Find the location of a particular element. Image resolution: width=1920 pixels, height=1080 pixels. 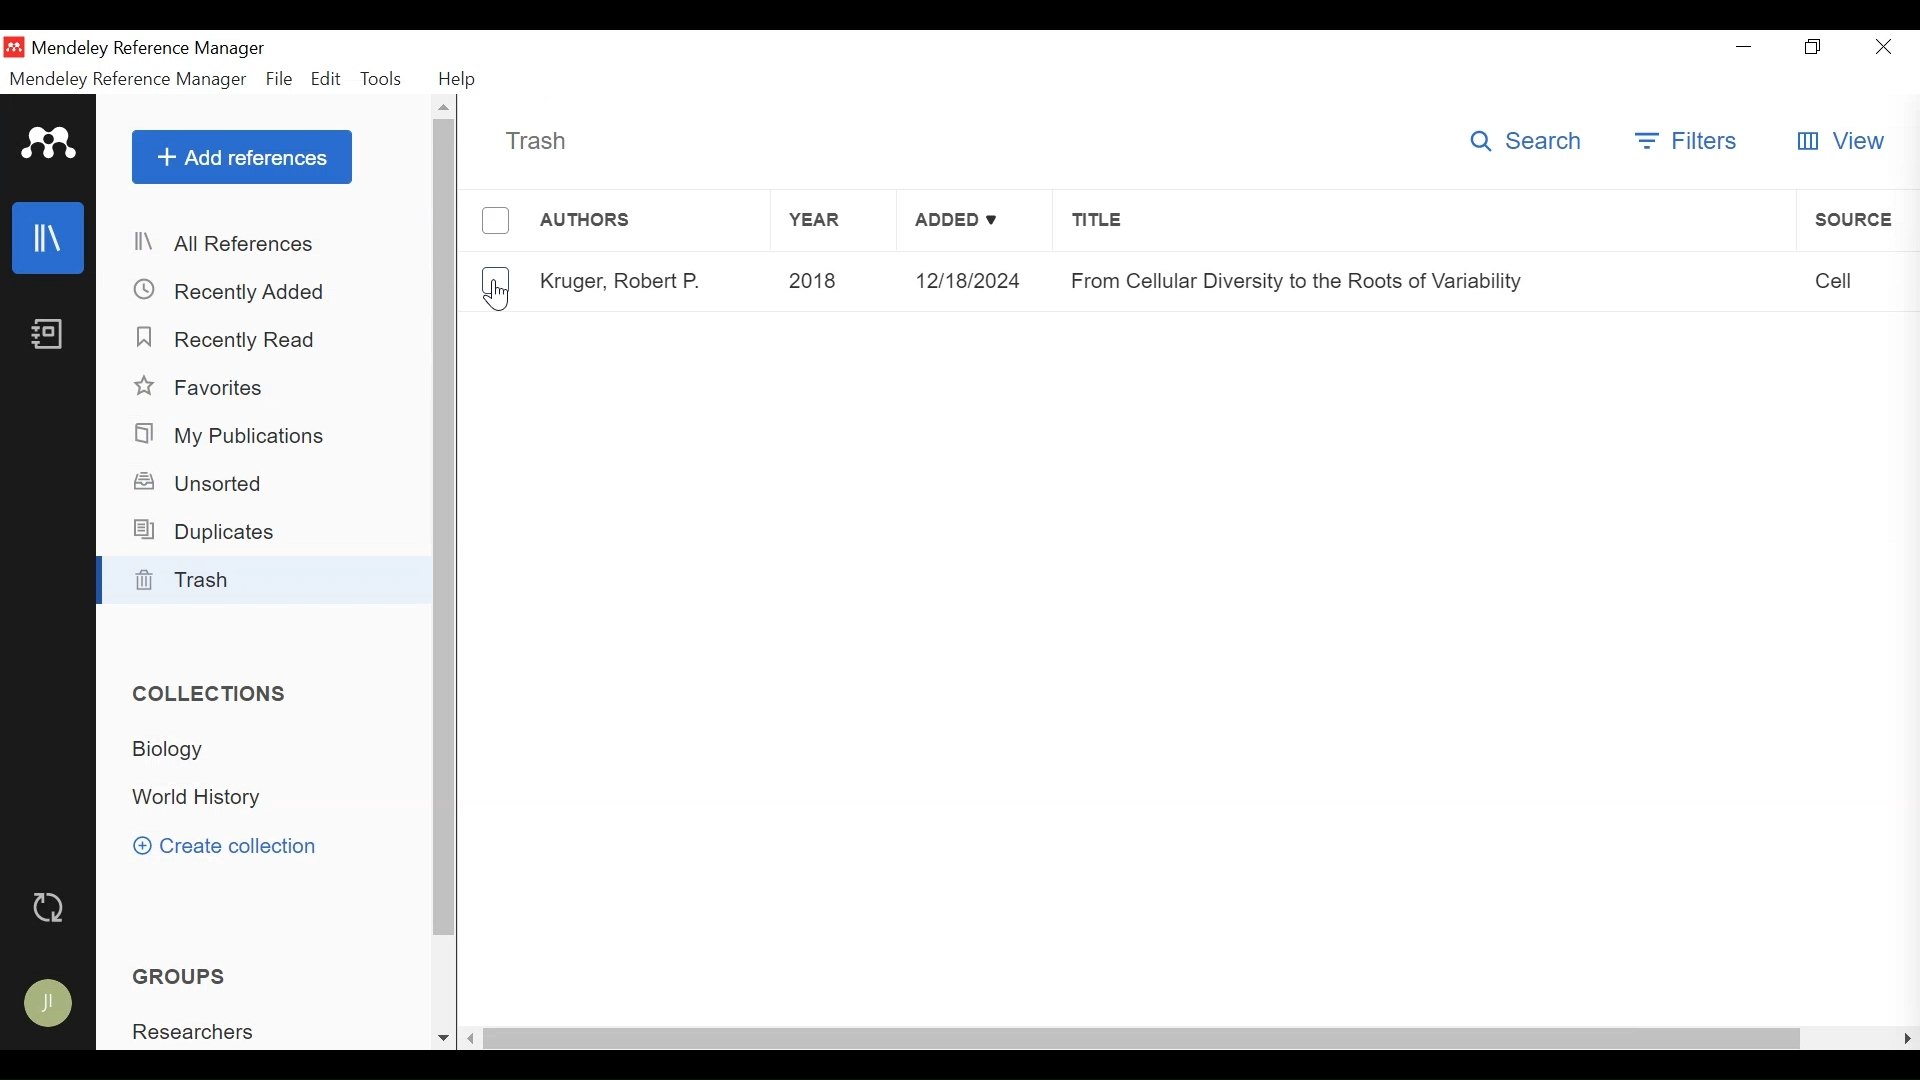

Create Collection is located at coordinates (231, 846).